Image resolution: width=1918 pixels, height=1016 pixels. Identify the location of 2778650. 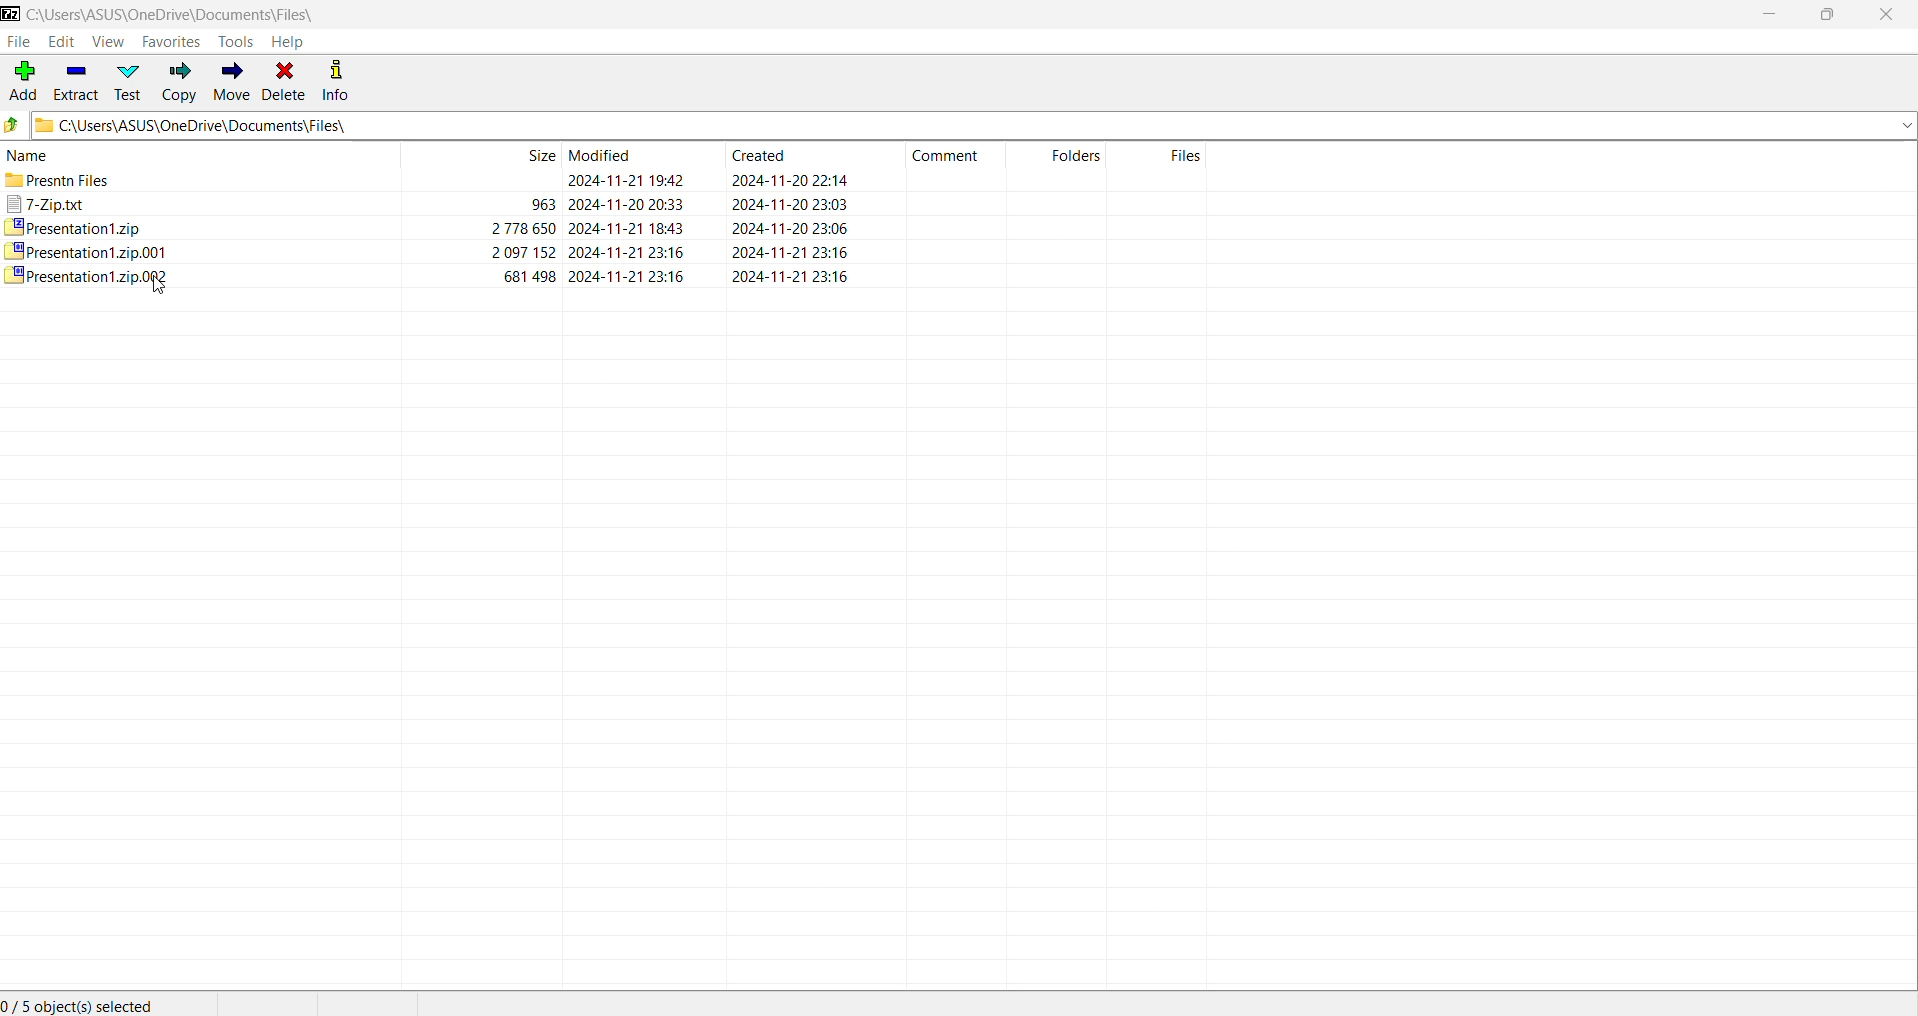
(520, 231).